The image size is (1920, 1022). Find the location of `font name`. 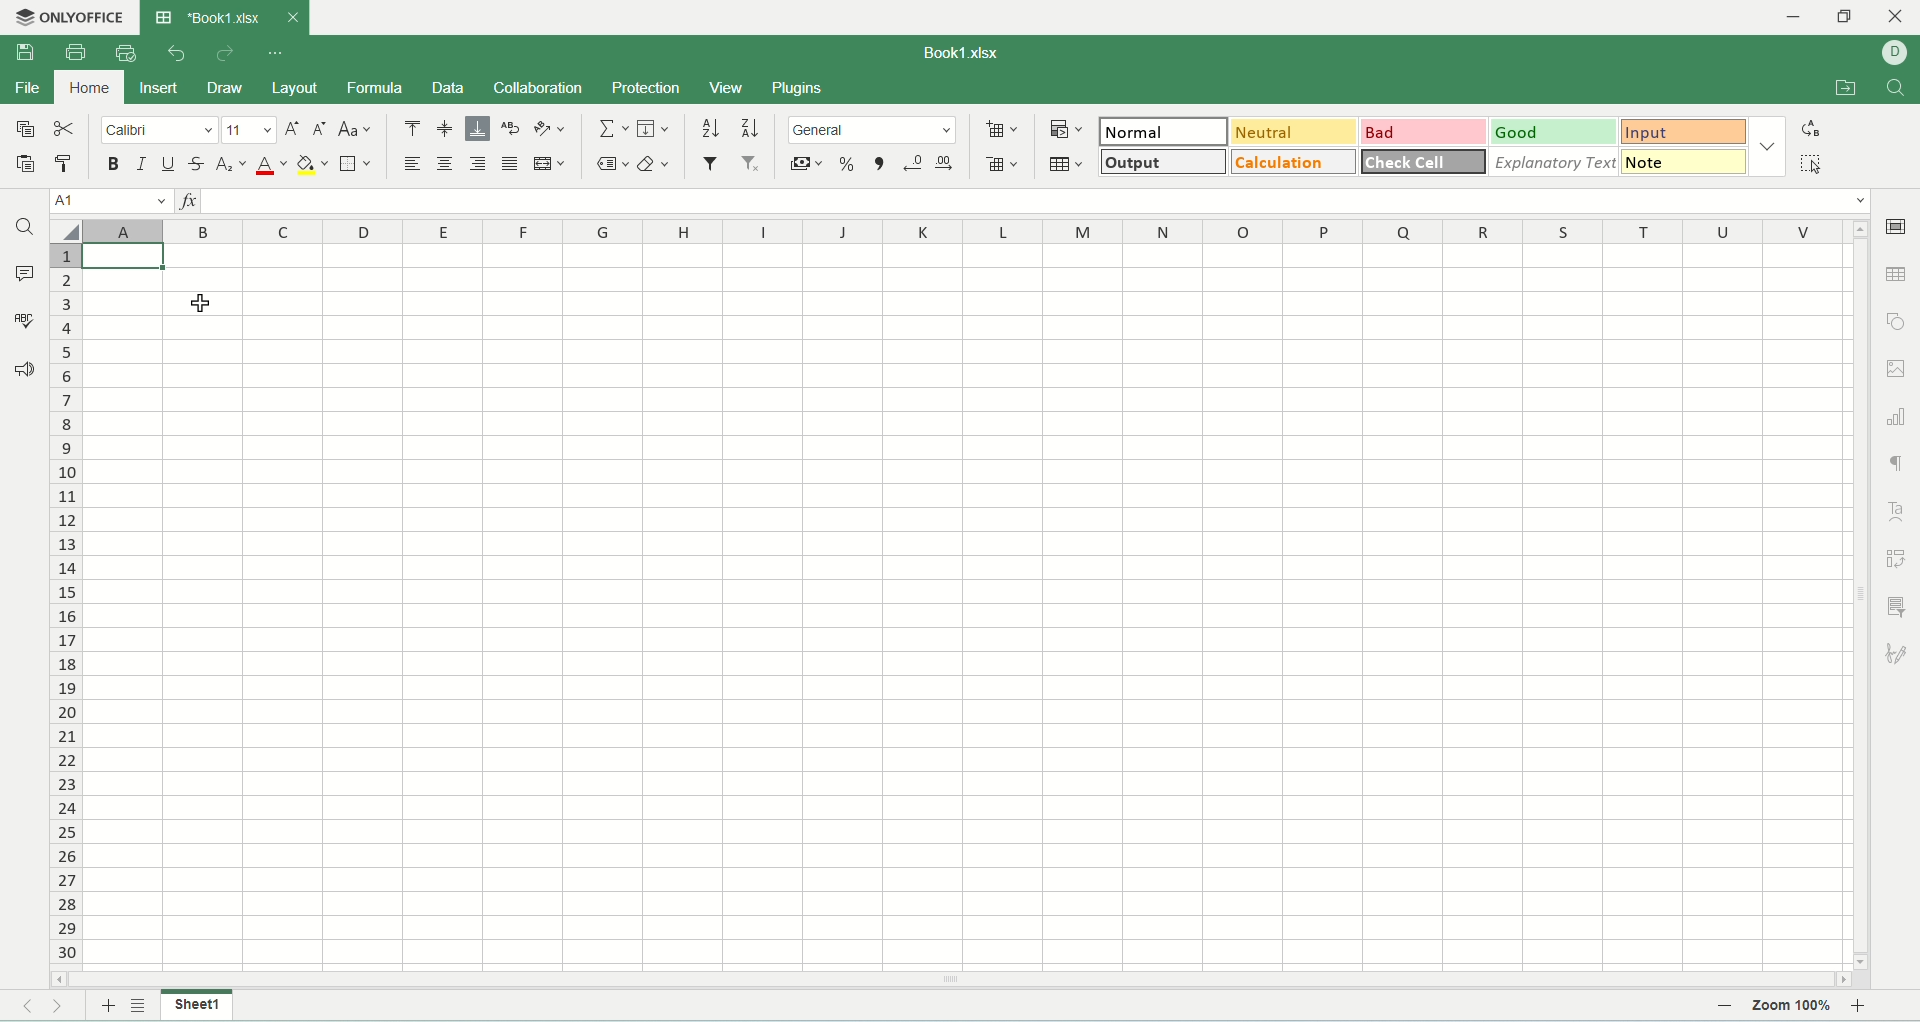

font name is located at coordinates (162, 131).